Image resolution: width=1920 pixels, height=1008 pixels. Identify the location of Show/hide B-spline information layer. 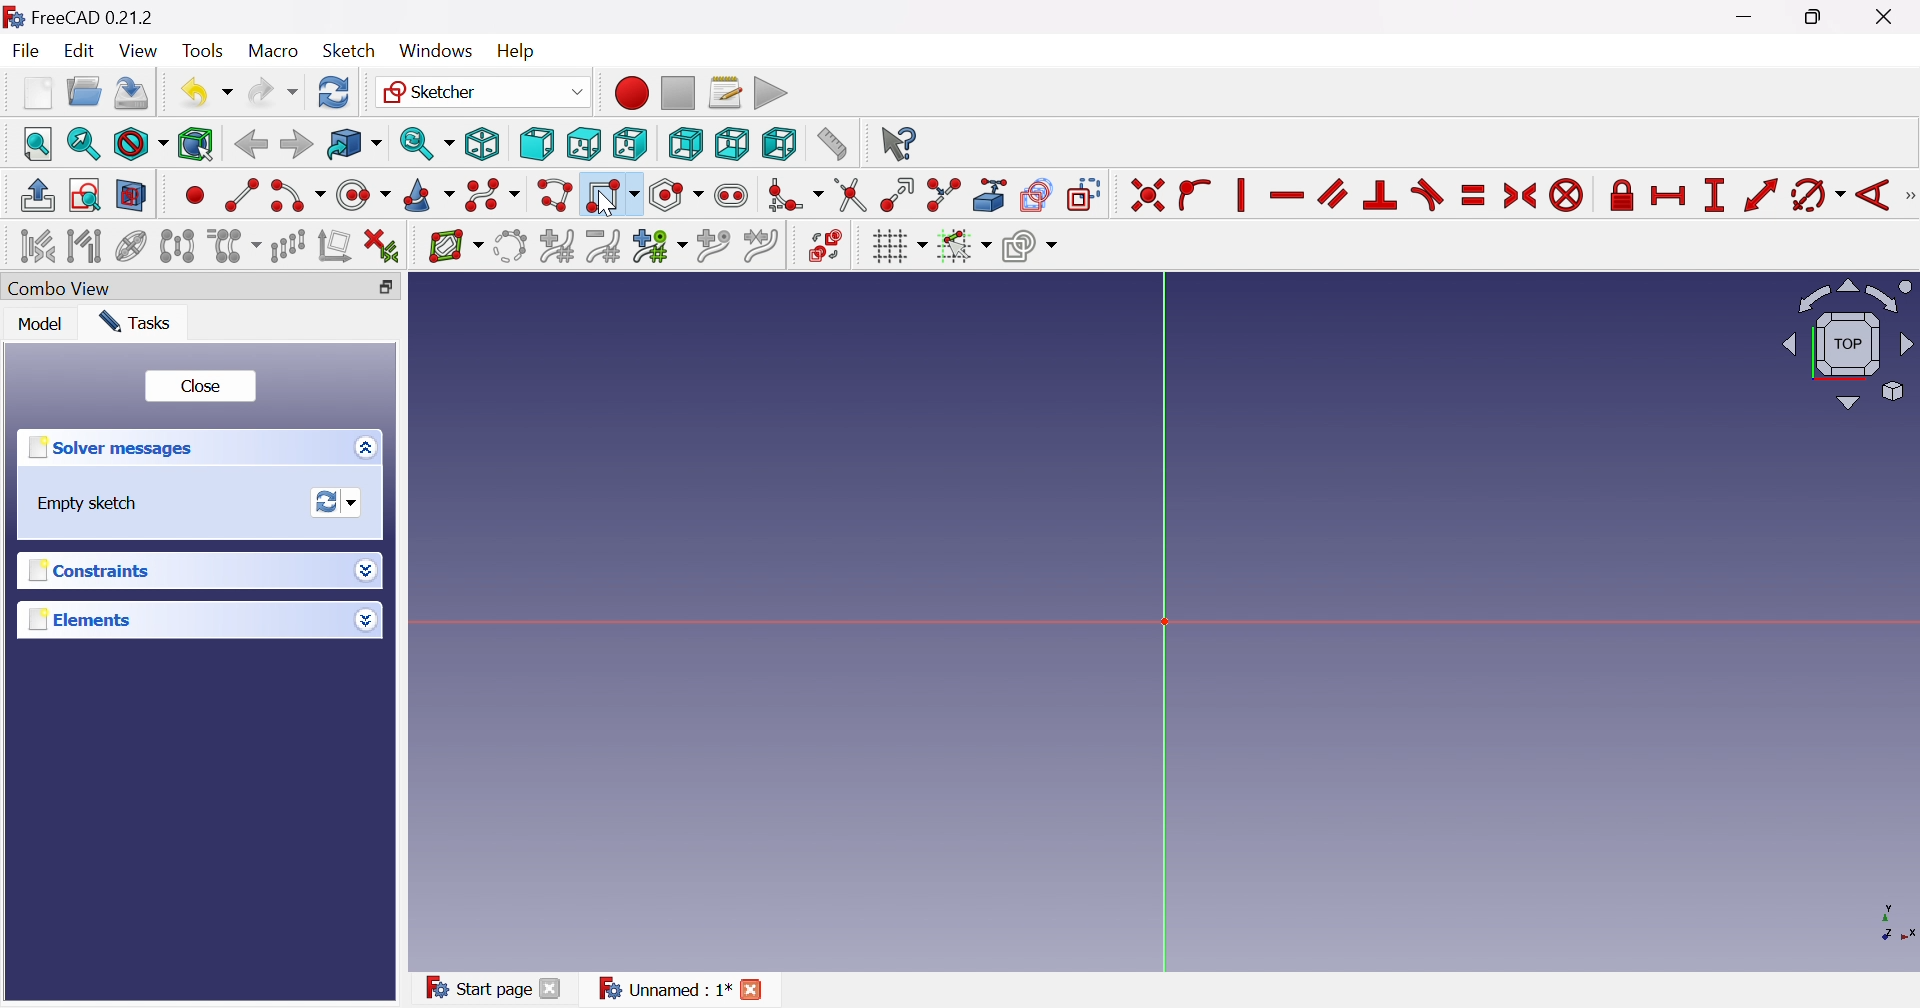
(456, 248).